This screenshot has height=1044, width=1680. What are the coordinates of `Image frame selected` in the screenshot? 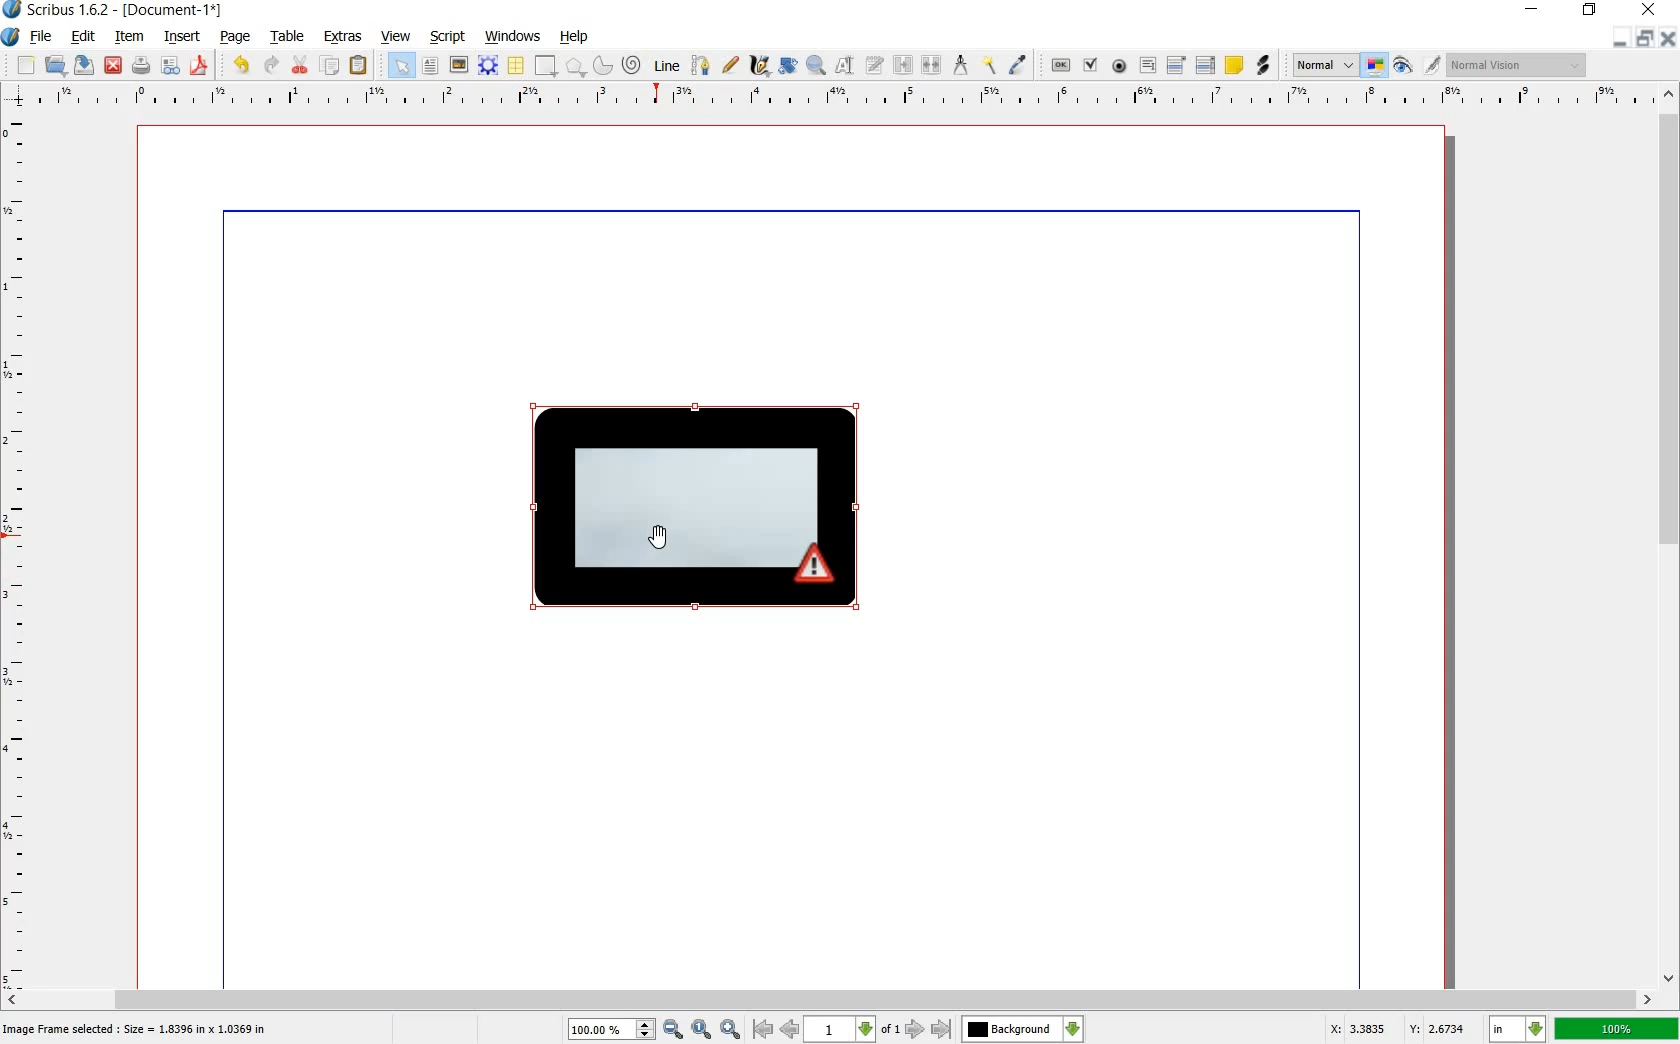 It's located at (138, 1028).